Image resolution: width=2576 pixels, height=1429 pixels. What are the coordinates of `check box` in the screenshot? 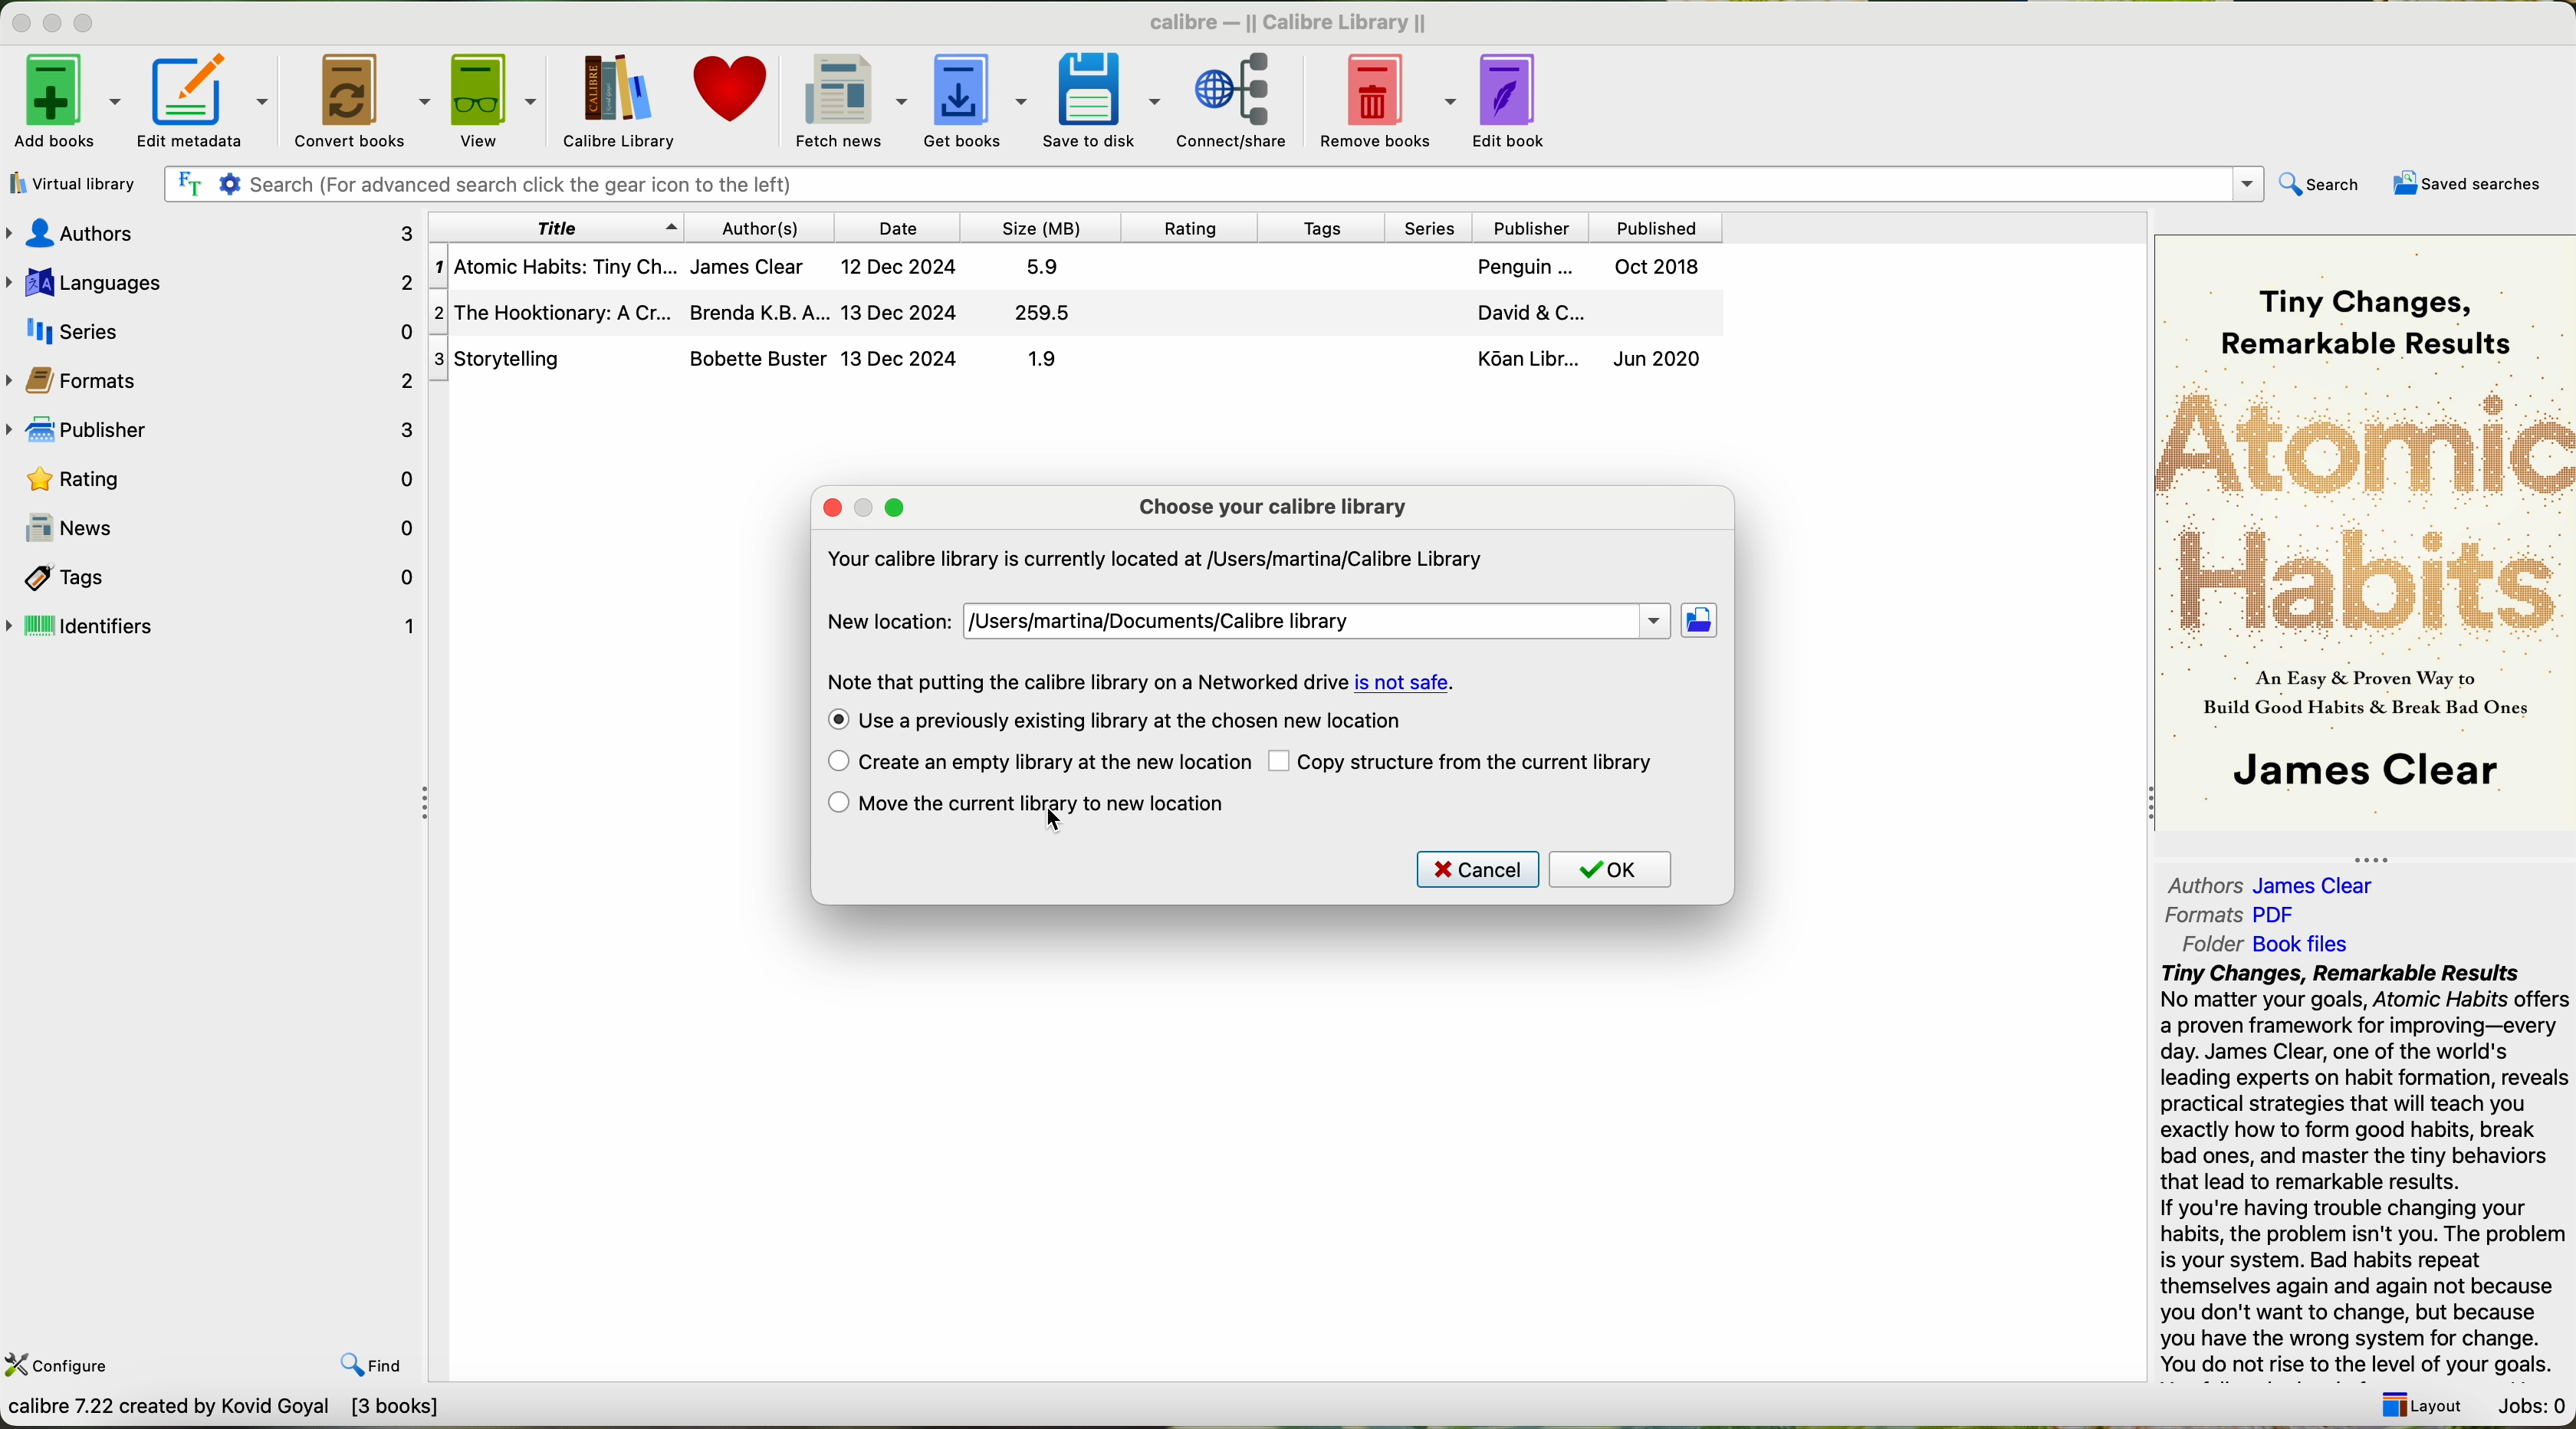 It's located at (831, 762).